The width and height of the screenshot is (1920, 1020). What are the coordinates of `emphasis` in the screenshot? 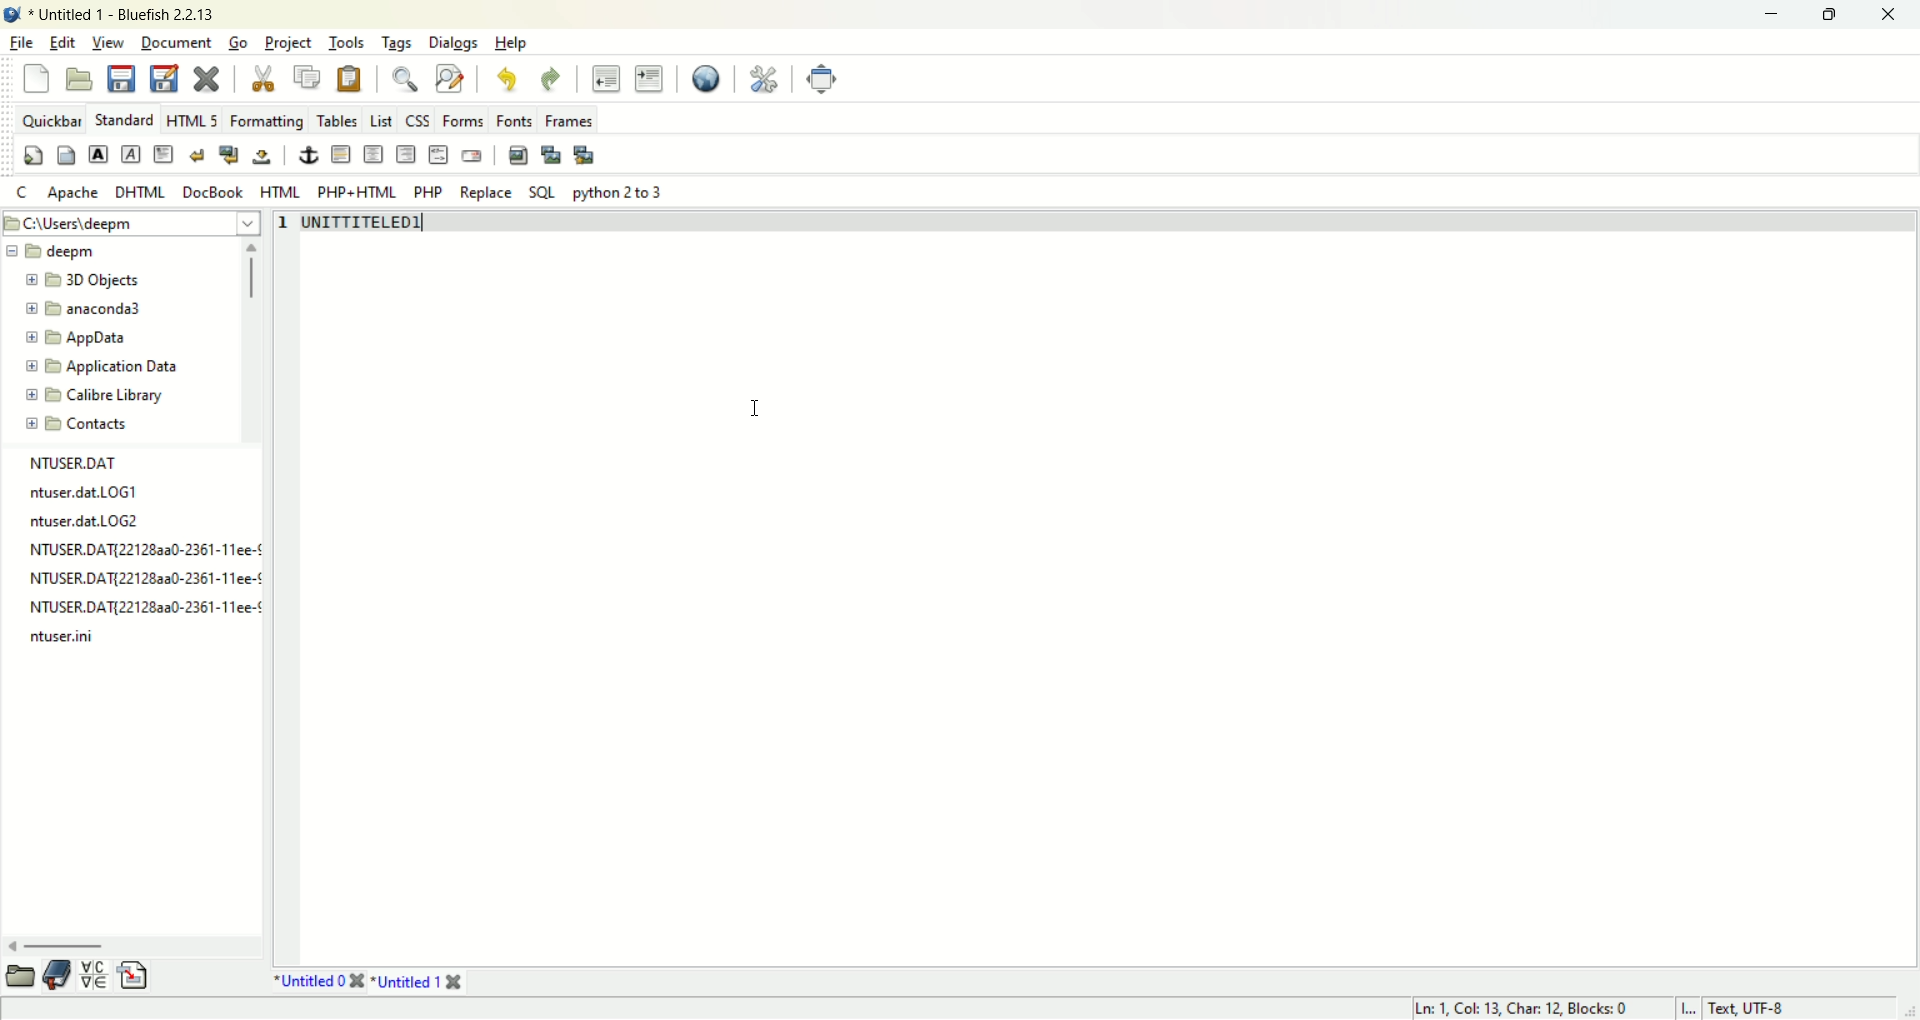 It's located at (128, 154).